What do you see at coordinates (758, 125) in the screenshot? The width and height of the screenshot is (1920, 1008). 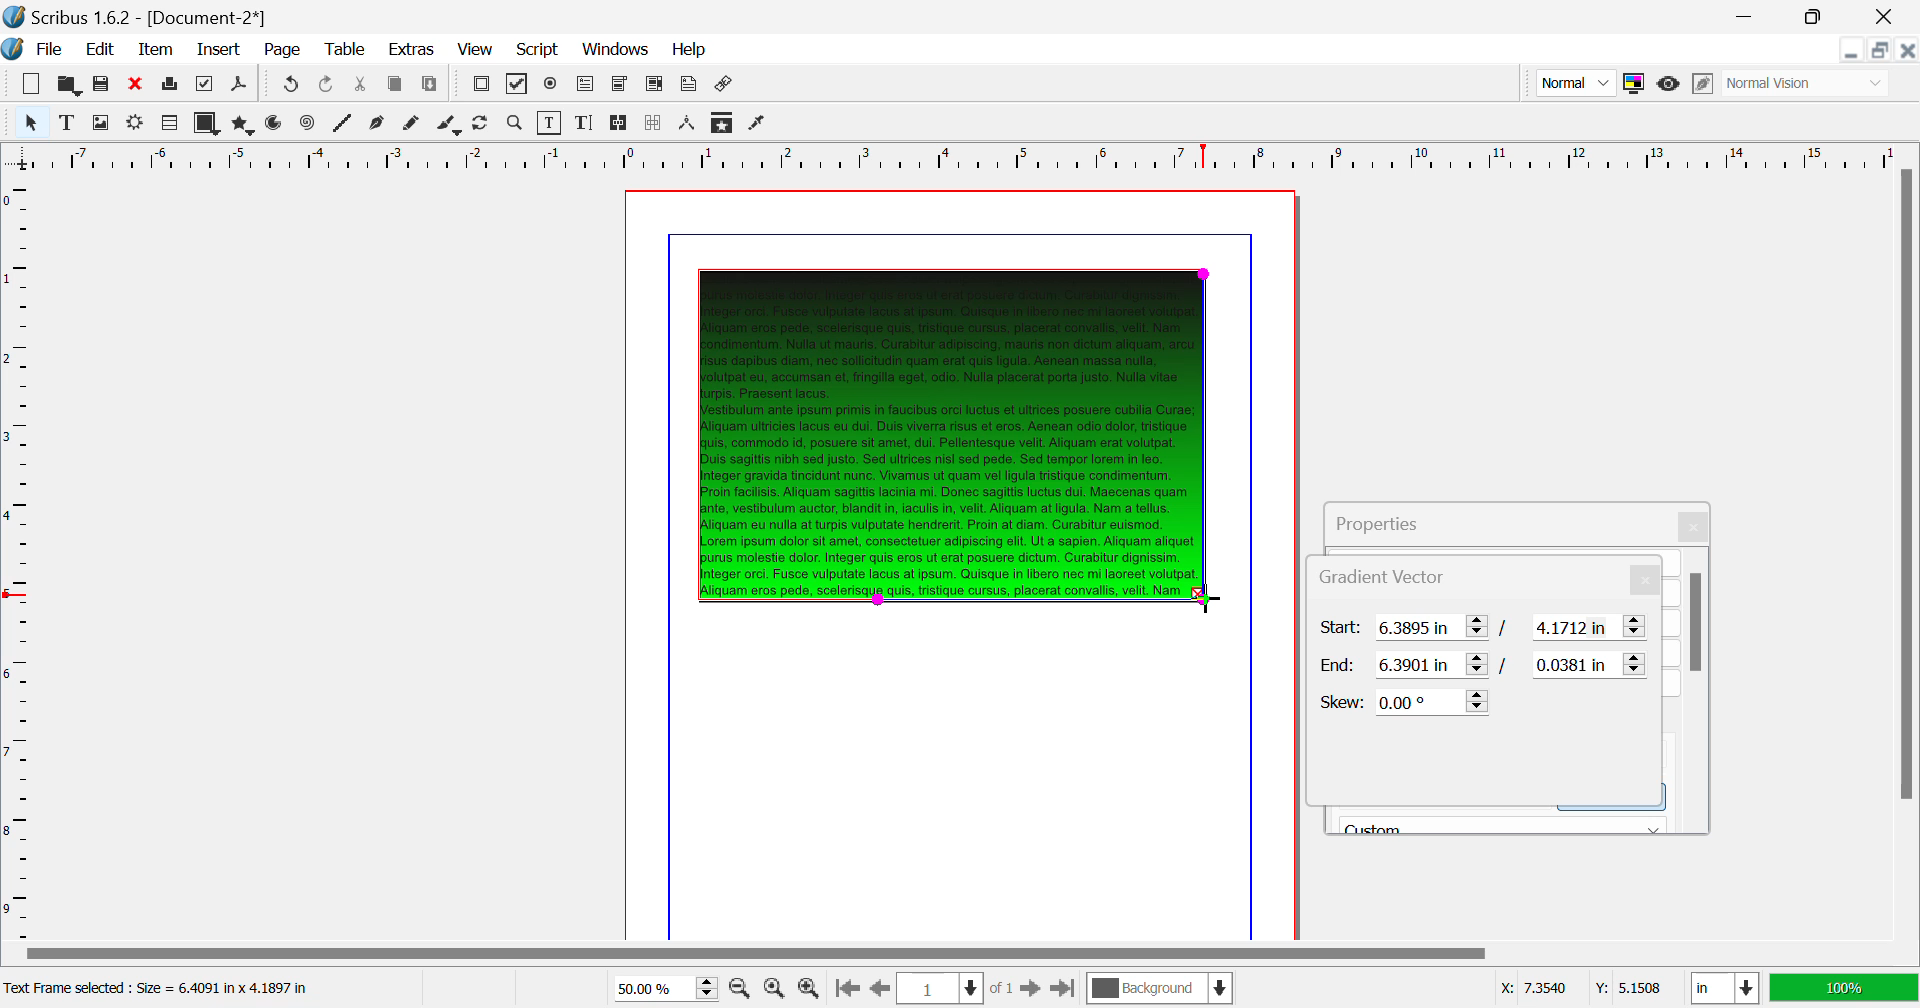 I see `Eyedropper` at bounding box center [758, 125].